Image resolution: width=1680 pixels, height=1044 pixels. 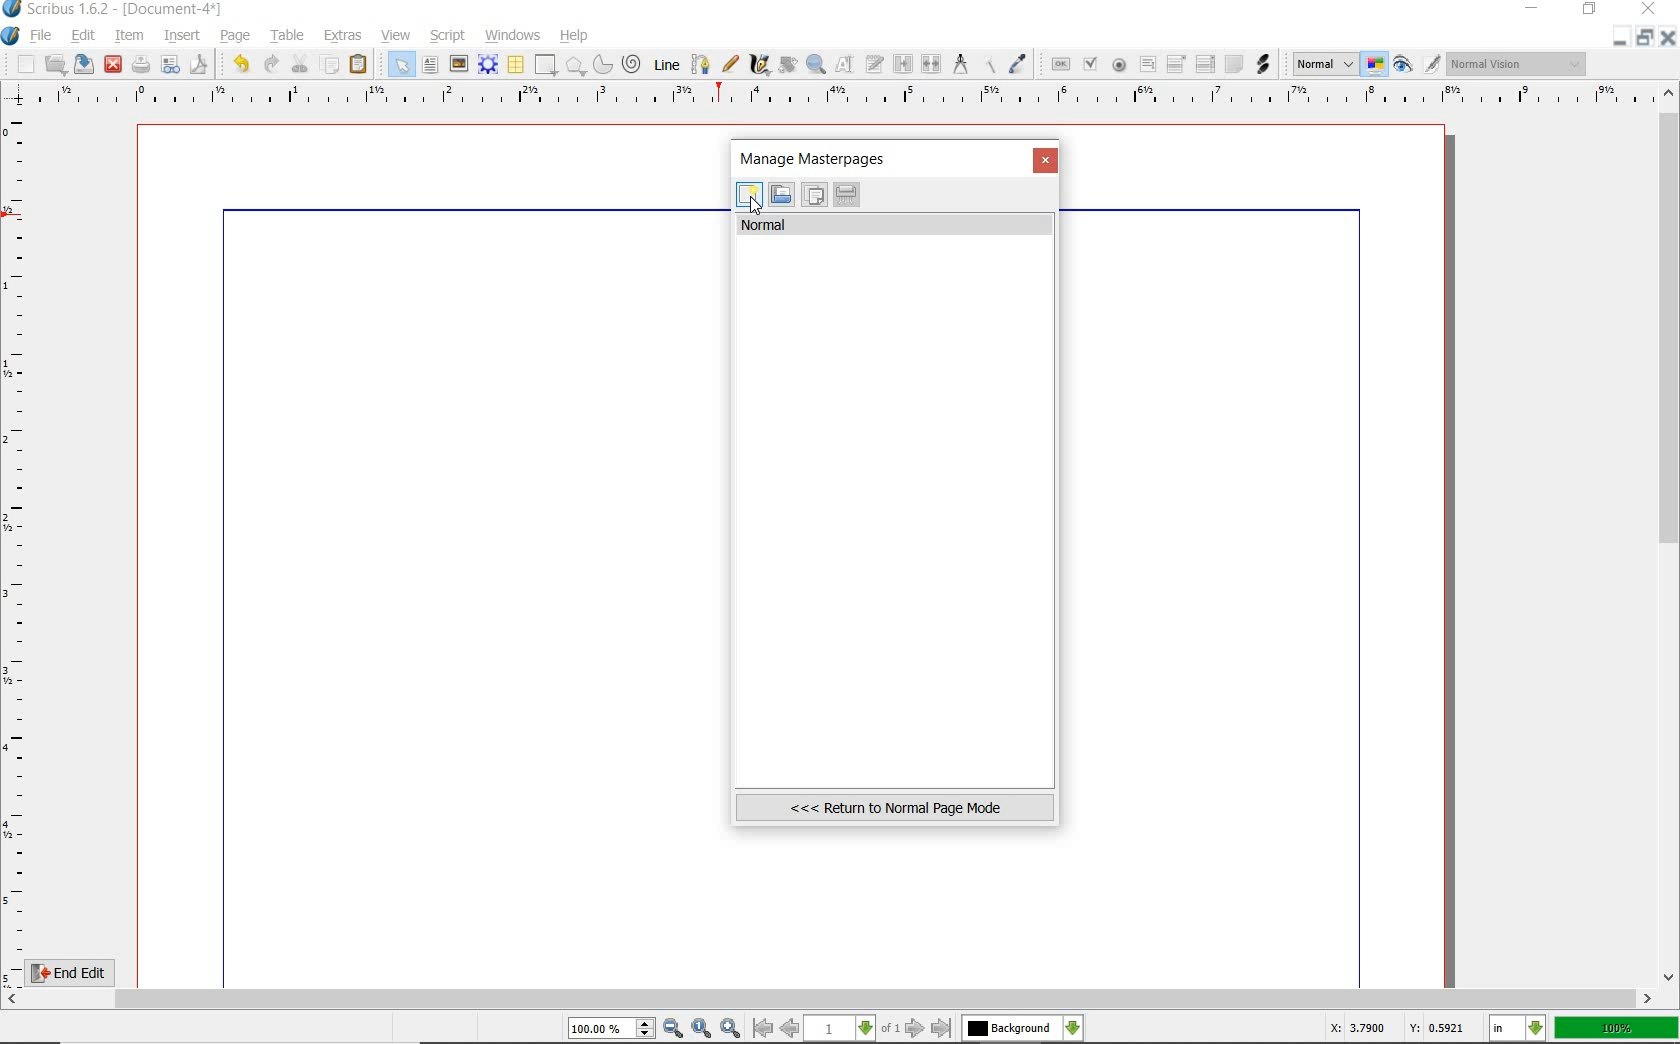 I want to click on minimize, so click(x=1622, y=37).